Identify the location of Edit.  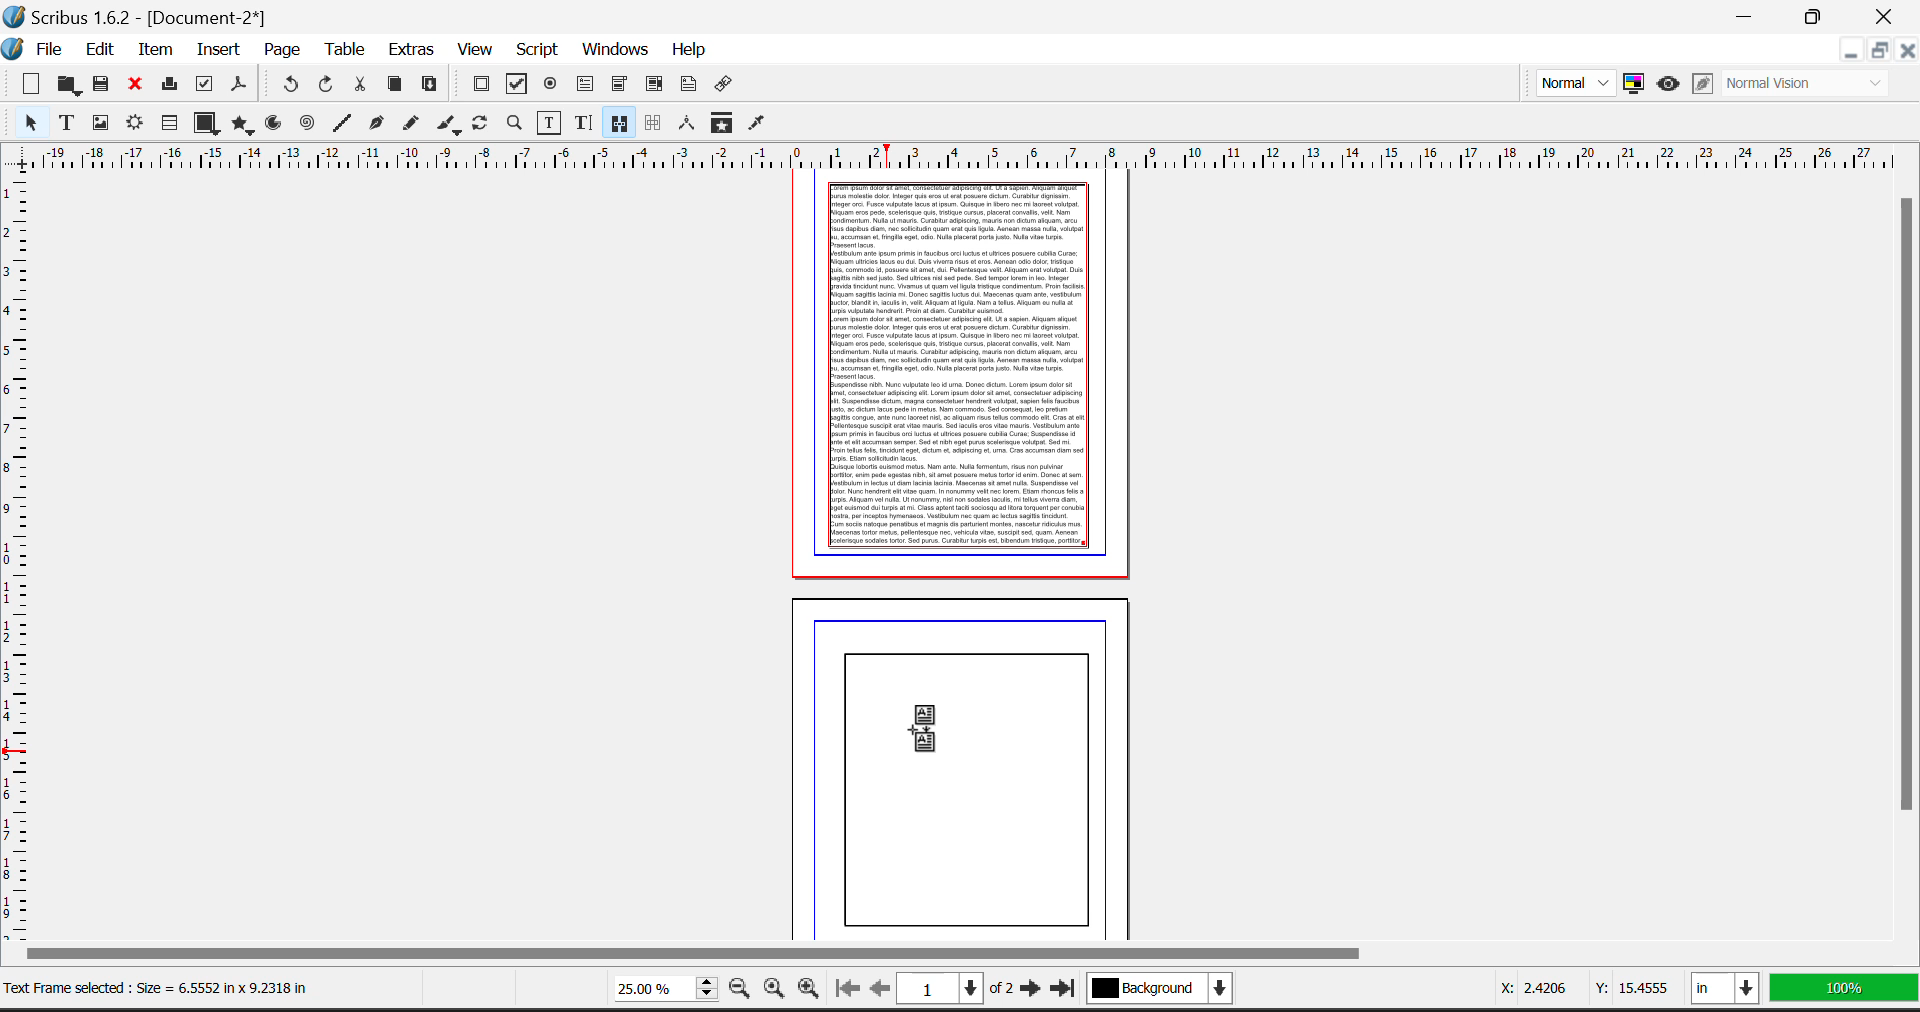
(100, 50).